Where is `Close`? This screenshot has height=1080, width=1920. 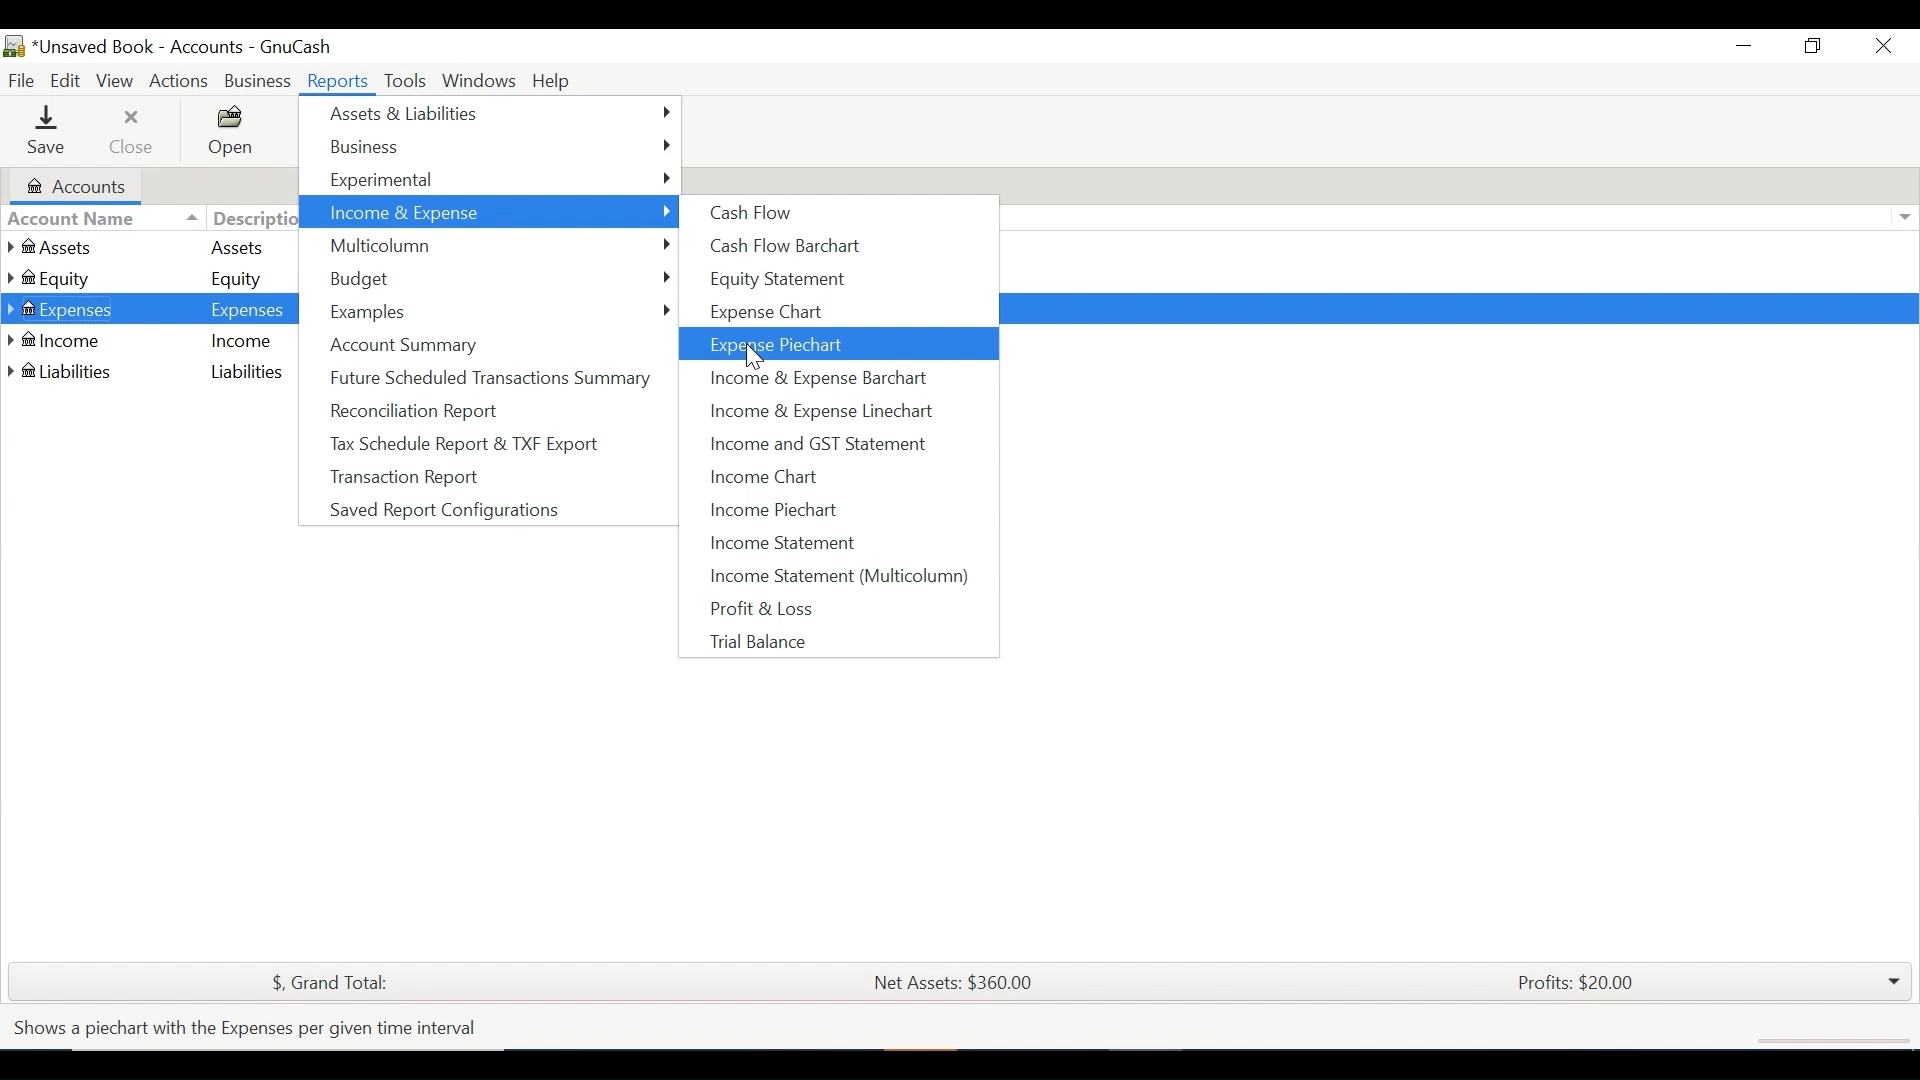 Close is located at coordinates (131, 130).